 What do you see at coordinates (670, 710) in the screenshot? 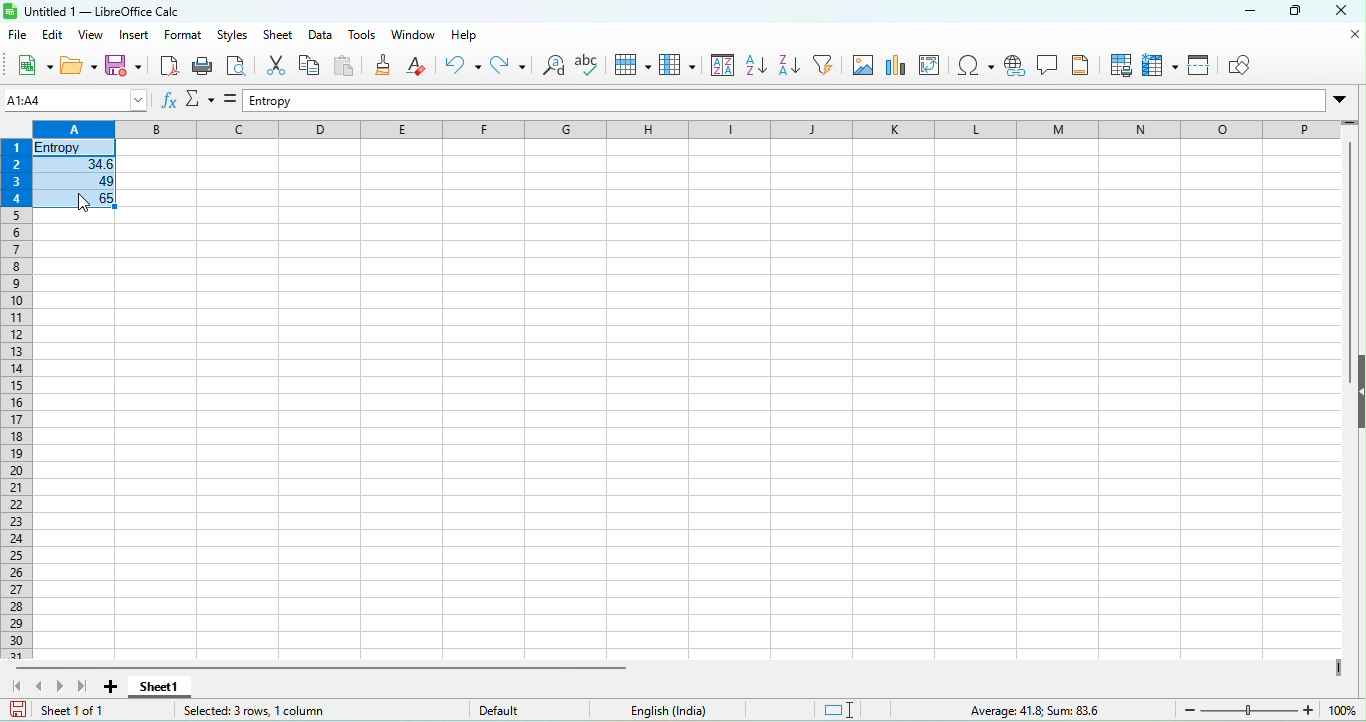
I see `text language` at bounding box center [670, 710].